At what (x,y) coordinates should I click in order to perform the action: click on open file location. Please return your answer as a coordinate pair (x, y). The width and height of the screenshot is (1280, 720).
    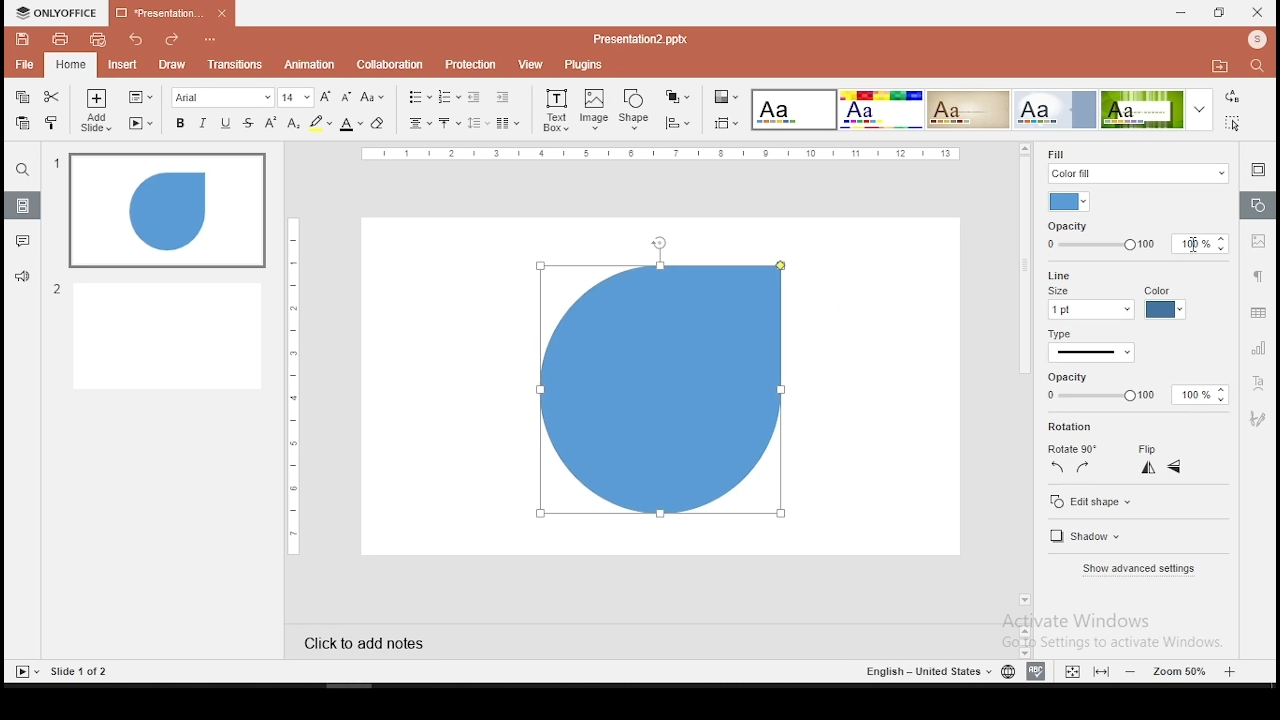
    Looking at the image, I should click on (1216, 66).